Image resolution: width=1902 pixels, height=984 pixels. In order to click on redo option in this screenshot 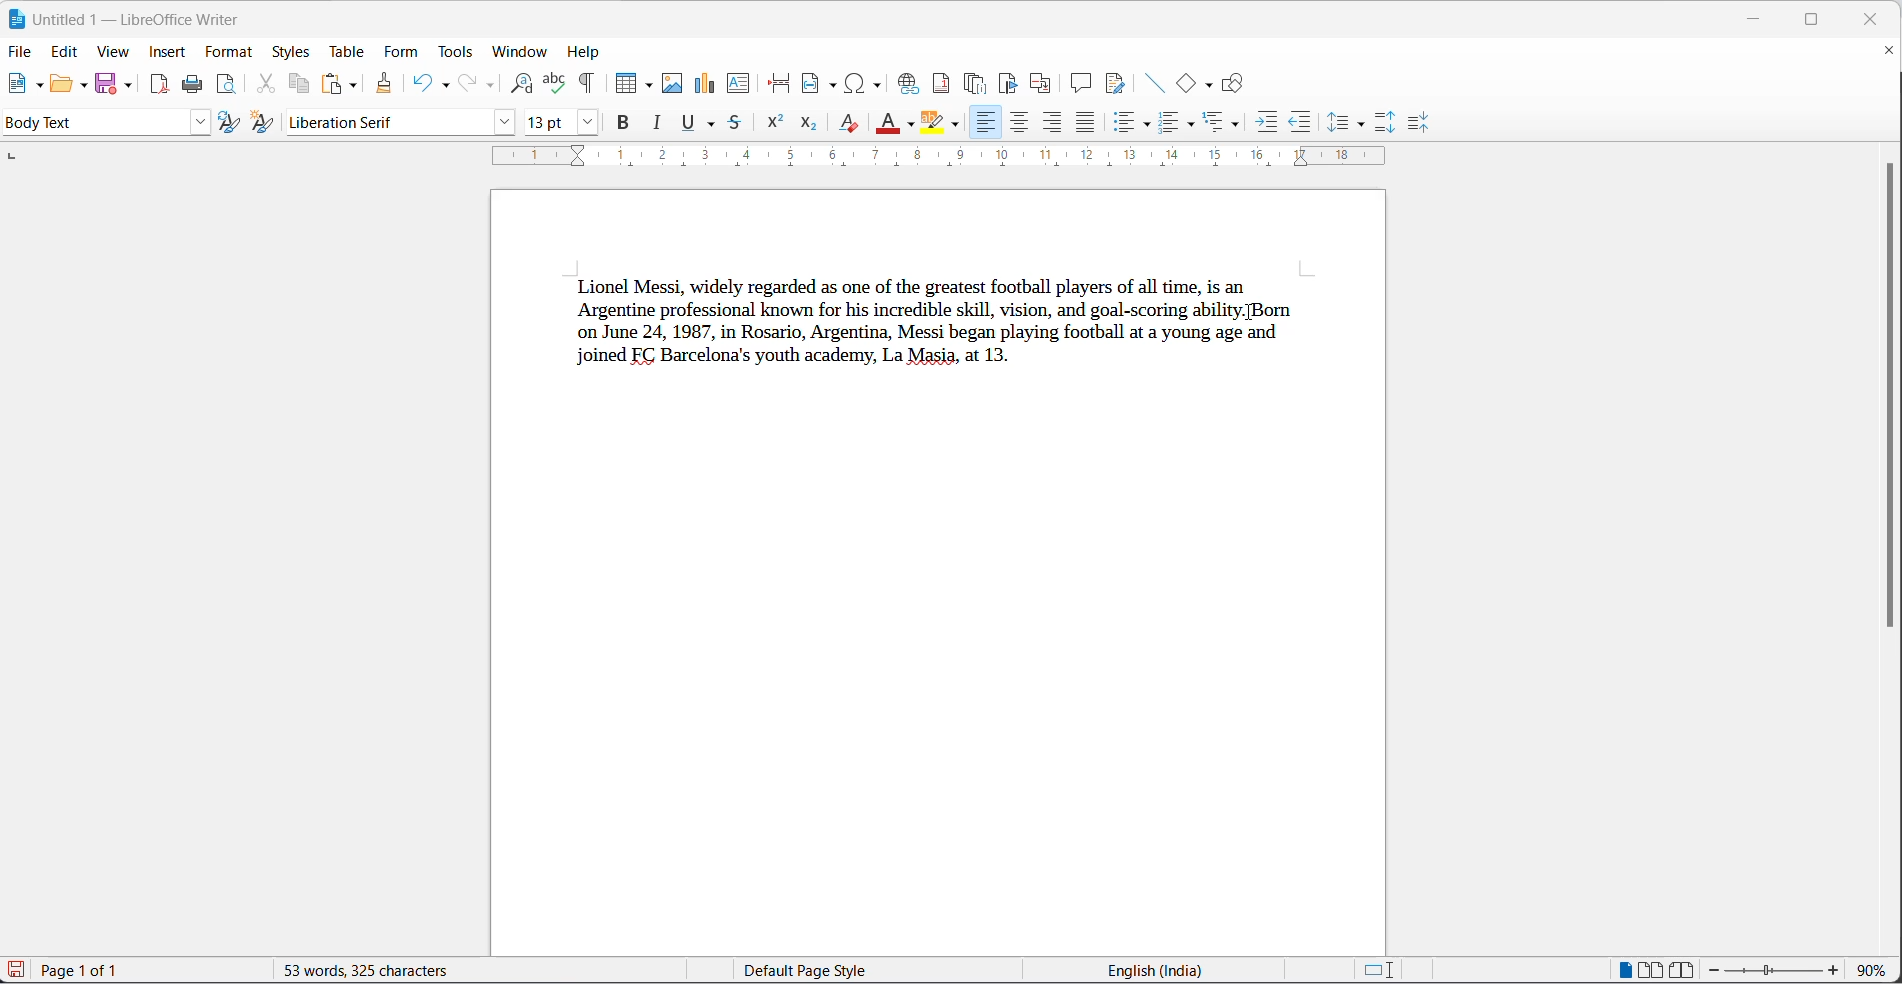, I will do `click(493, 87)`.